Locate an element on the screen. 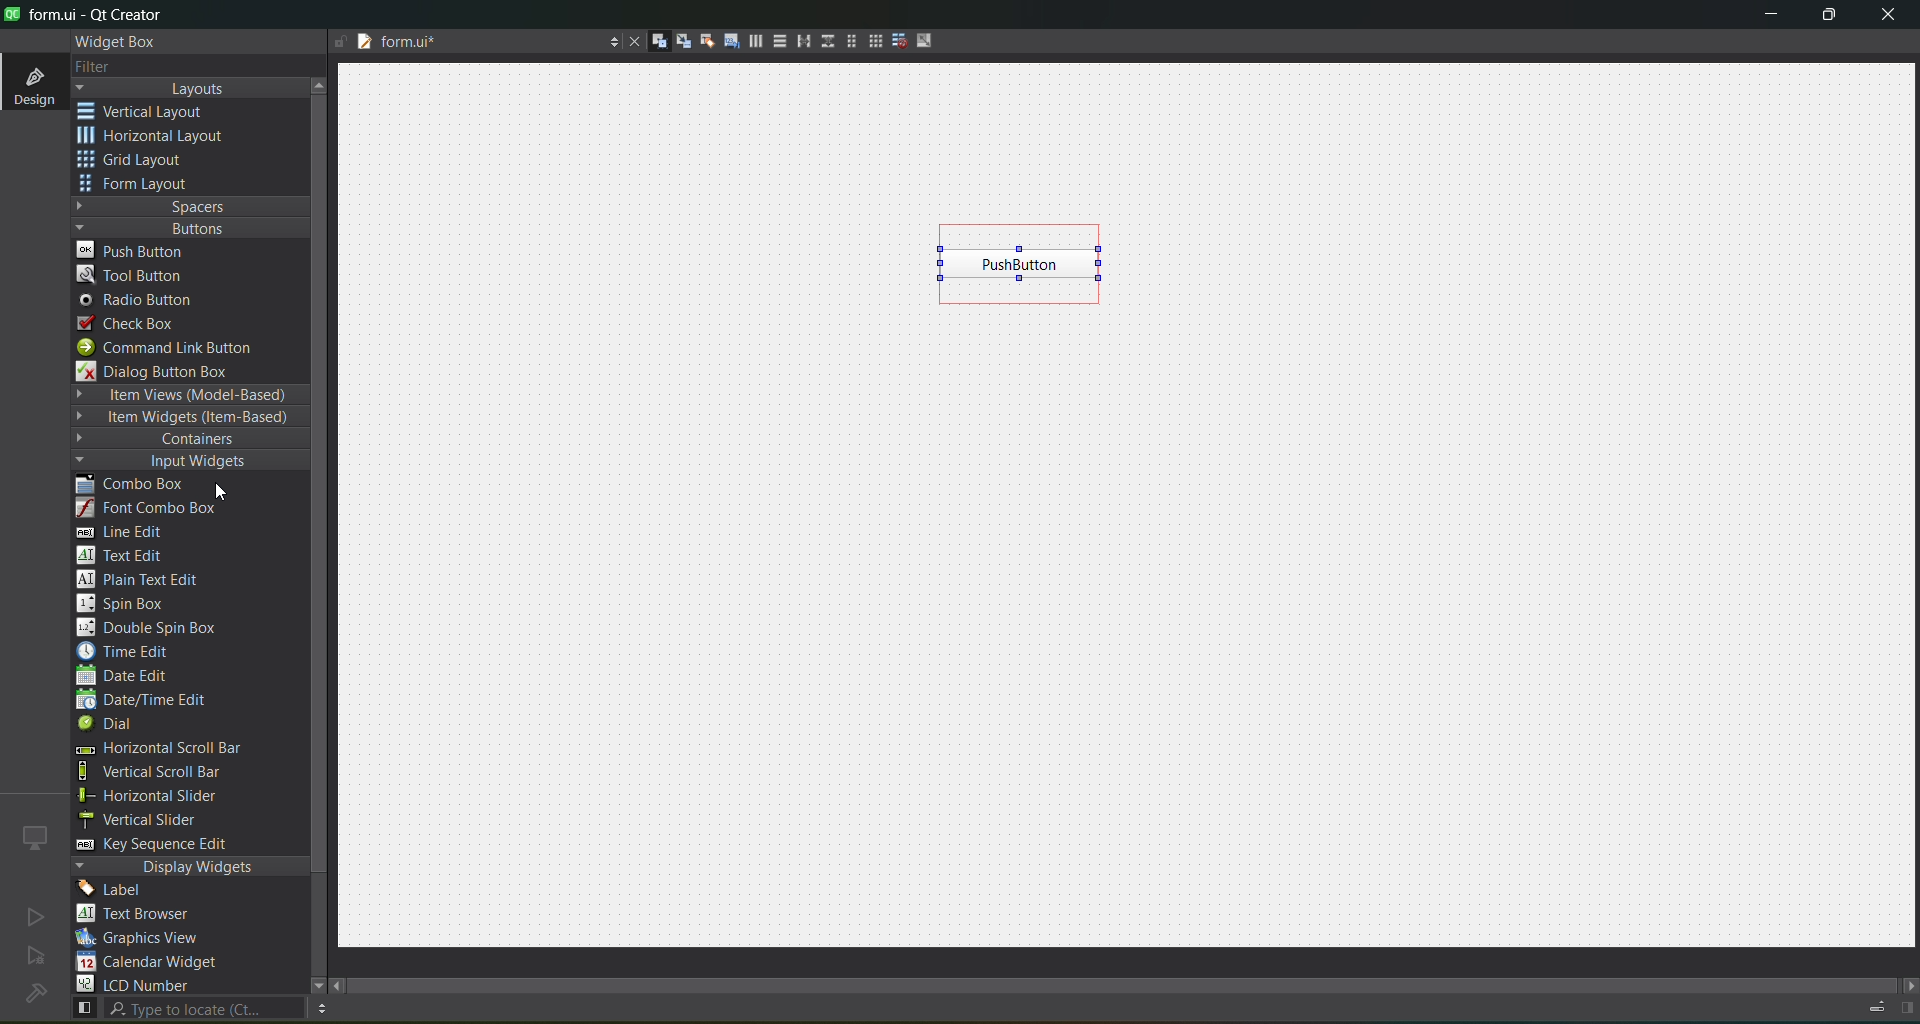 This screenshot has height=1024, width=1920. layouts is located at coordinates (190, 88).